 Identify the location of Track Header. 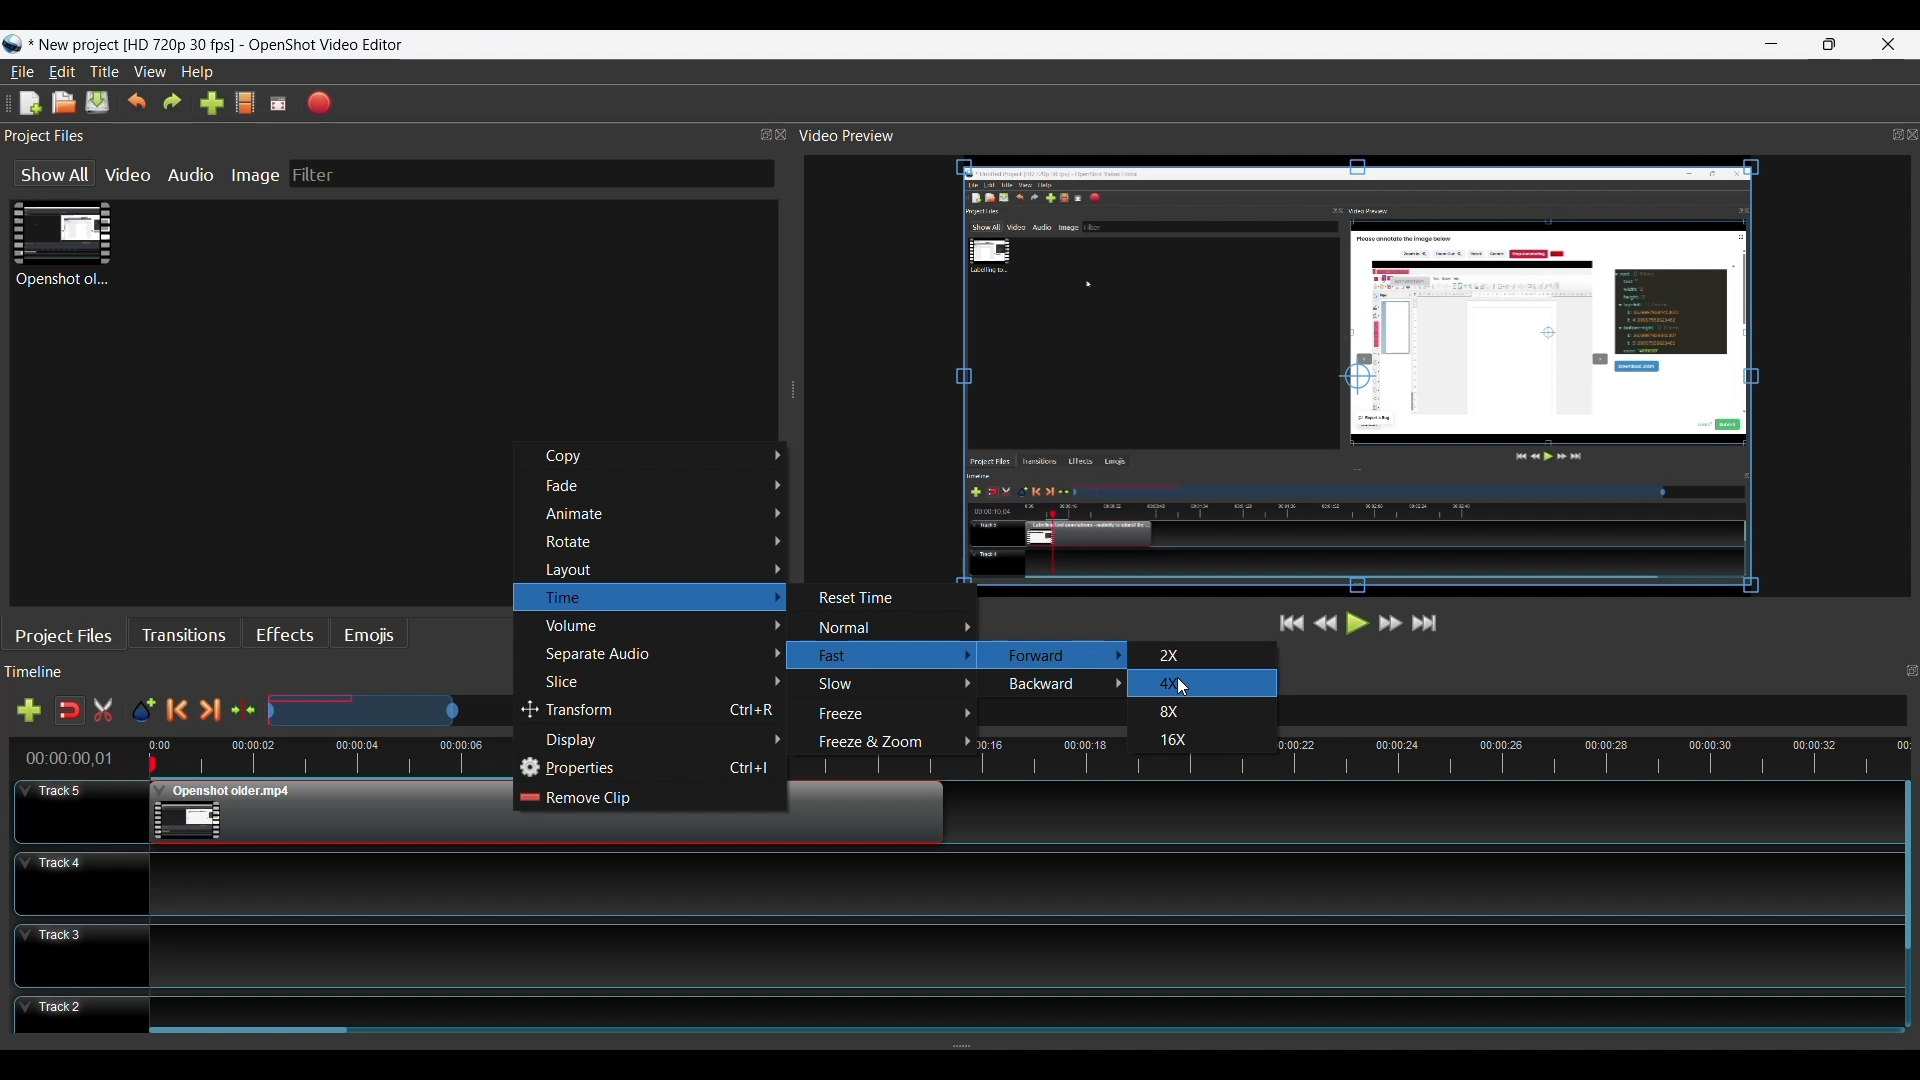
(75, 809).